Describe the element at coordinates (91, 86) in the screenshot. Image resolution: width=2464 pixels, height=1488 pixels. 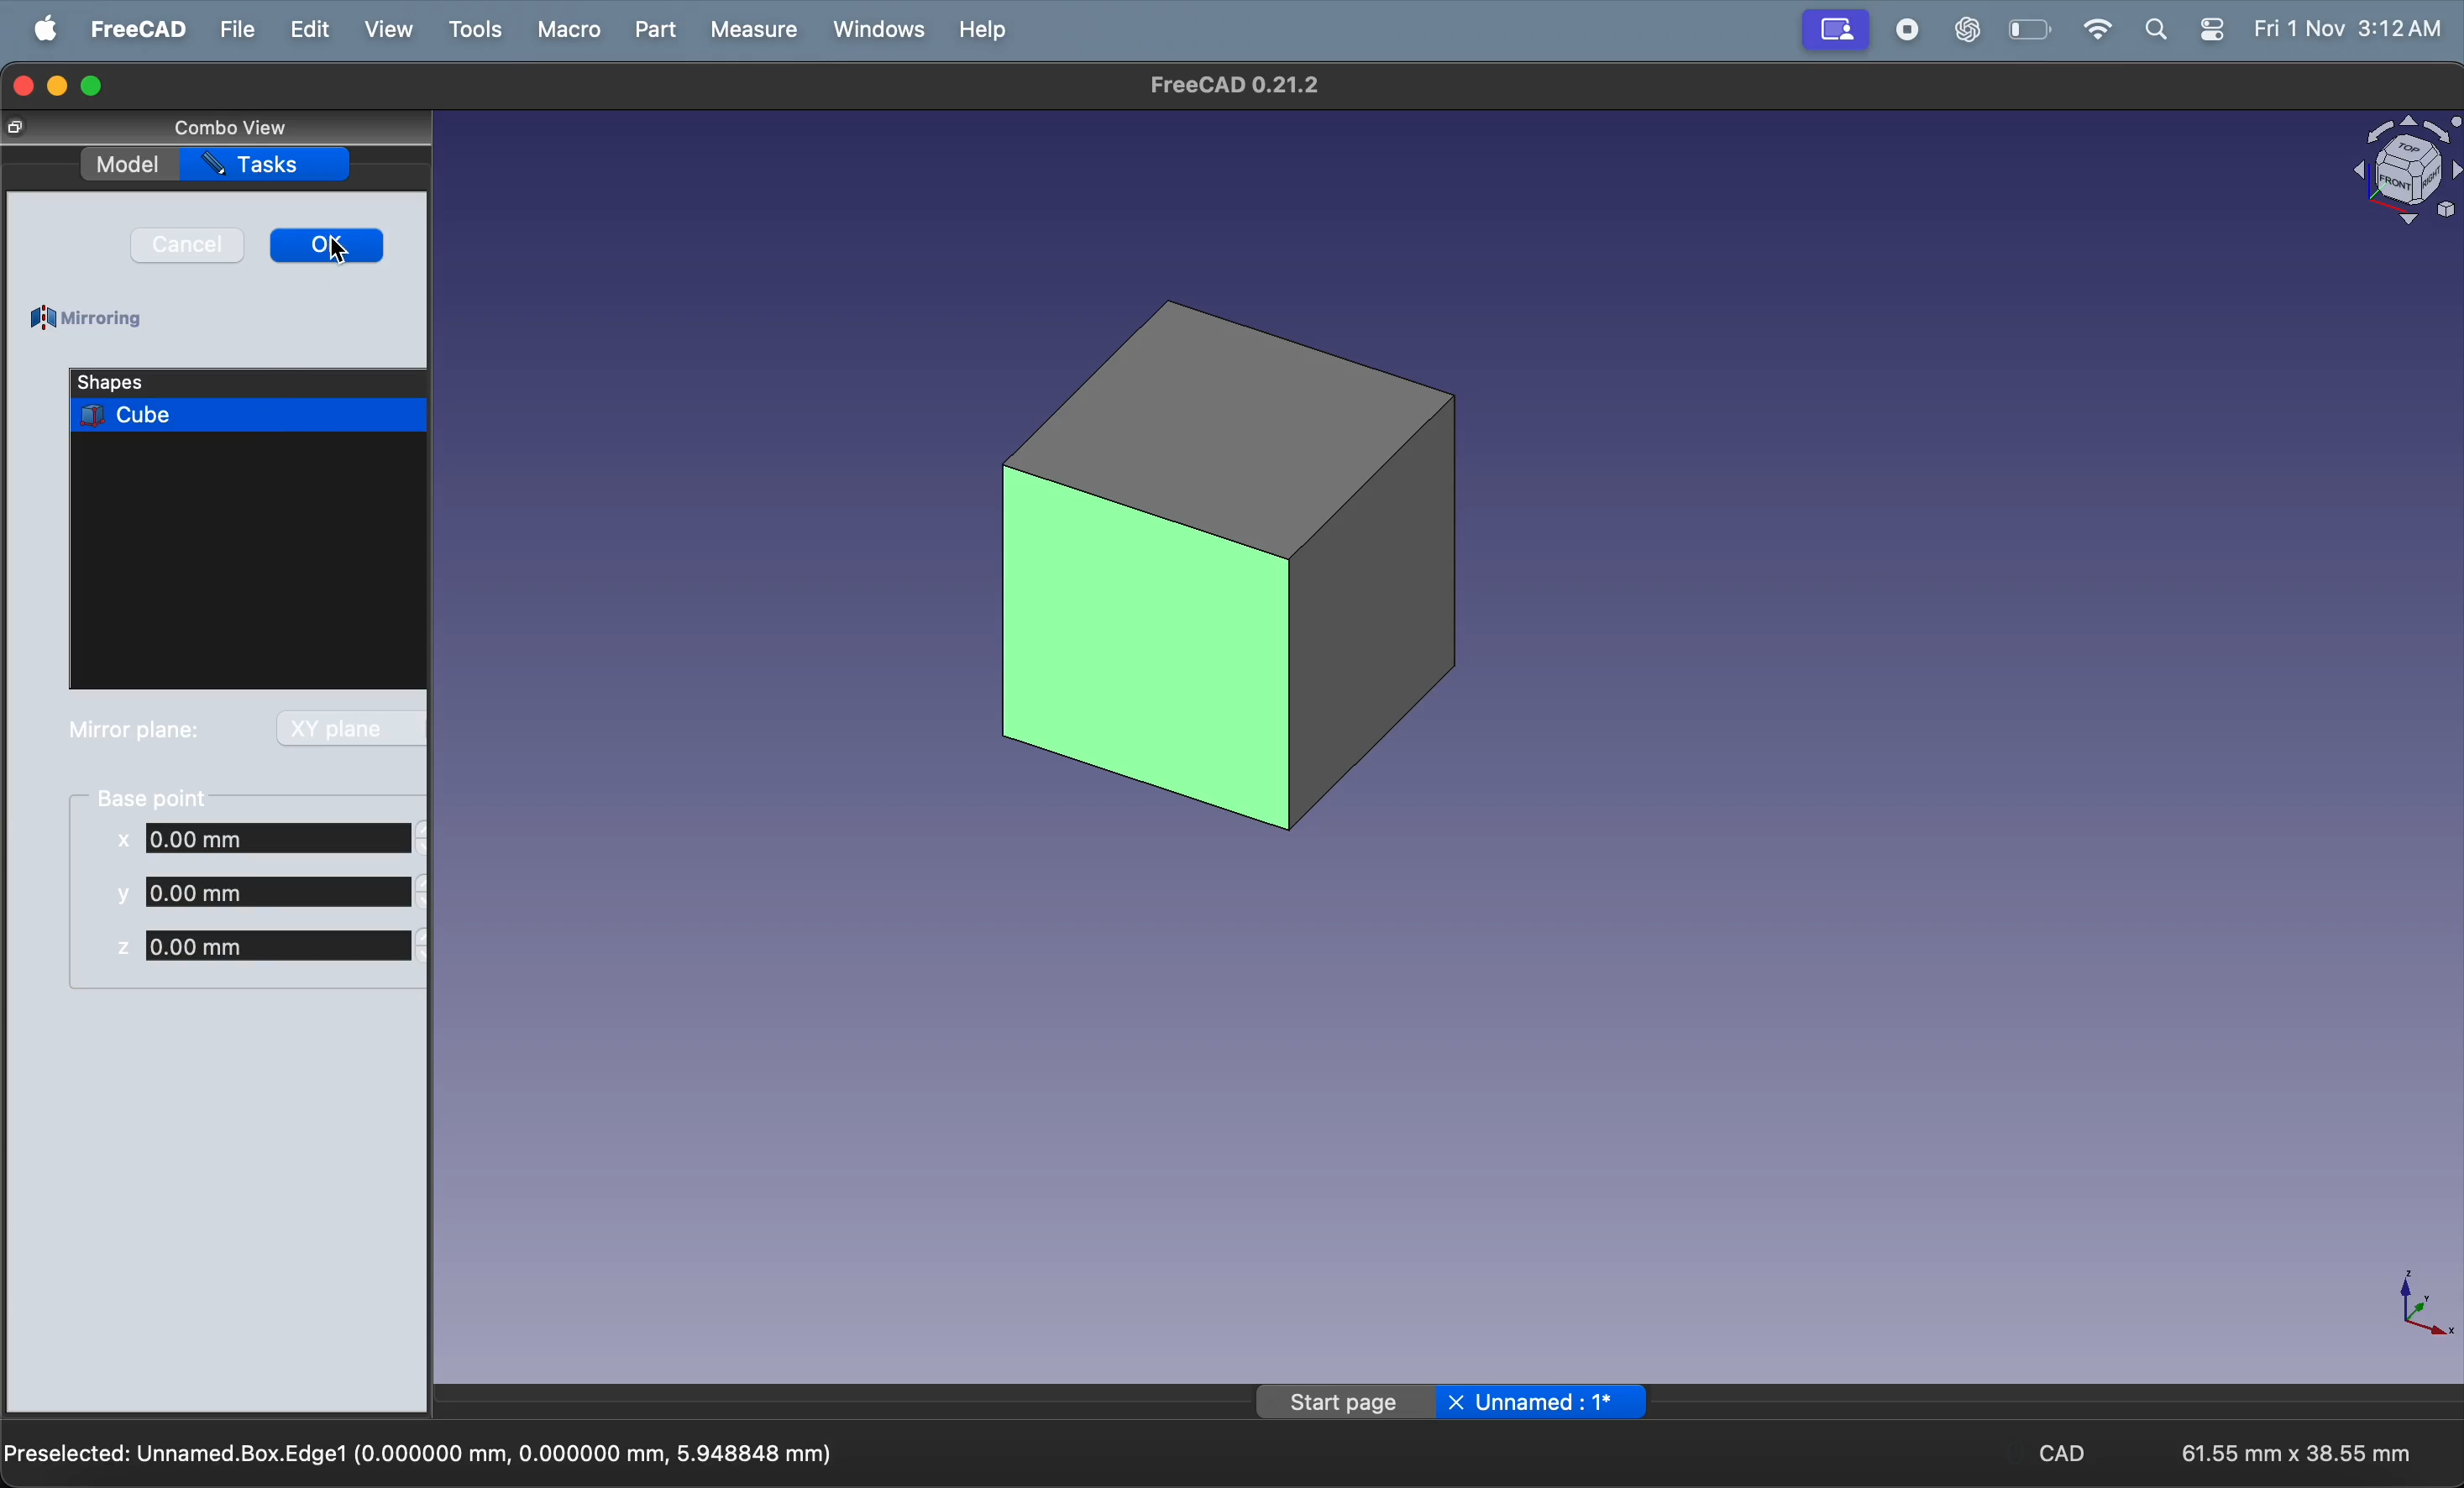
I see `maximize` at that location.